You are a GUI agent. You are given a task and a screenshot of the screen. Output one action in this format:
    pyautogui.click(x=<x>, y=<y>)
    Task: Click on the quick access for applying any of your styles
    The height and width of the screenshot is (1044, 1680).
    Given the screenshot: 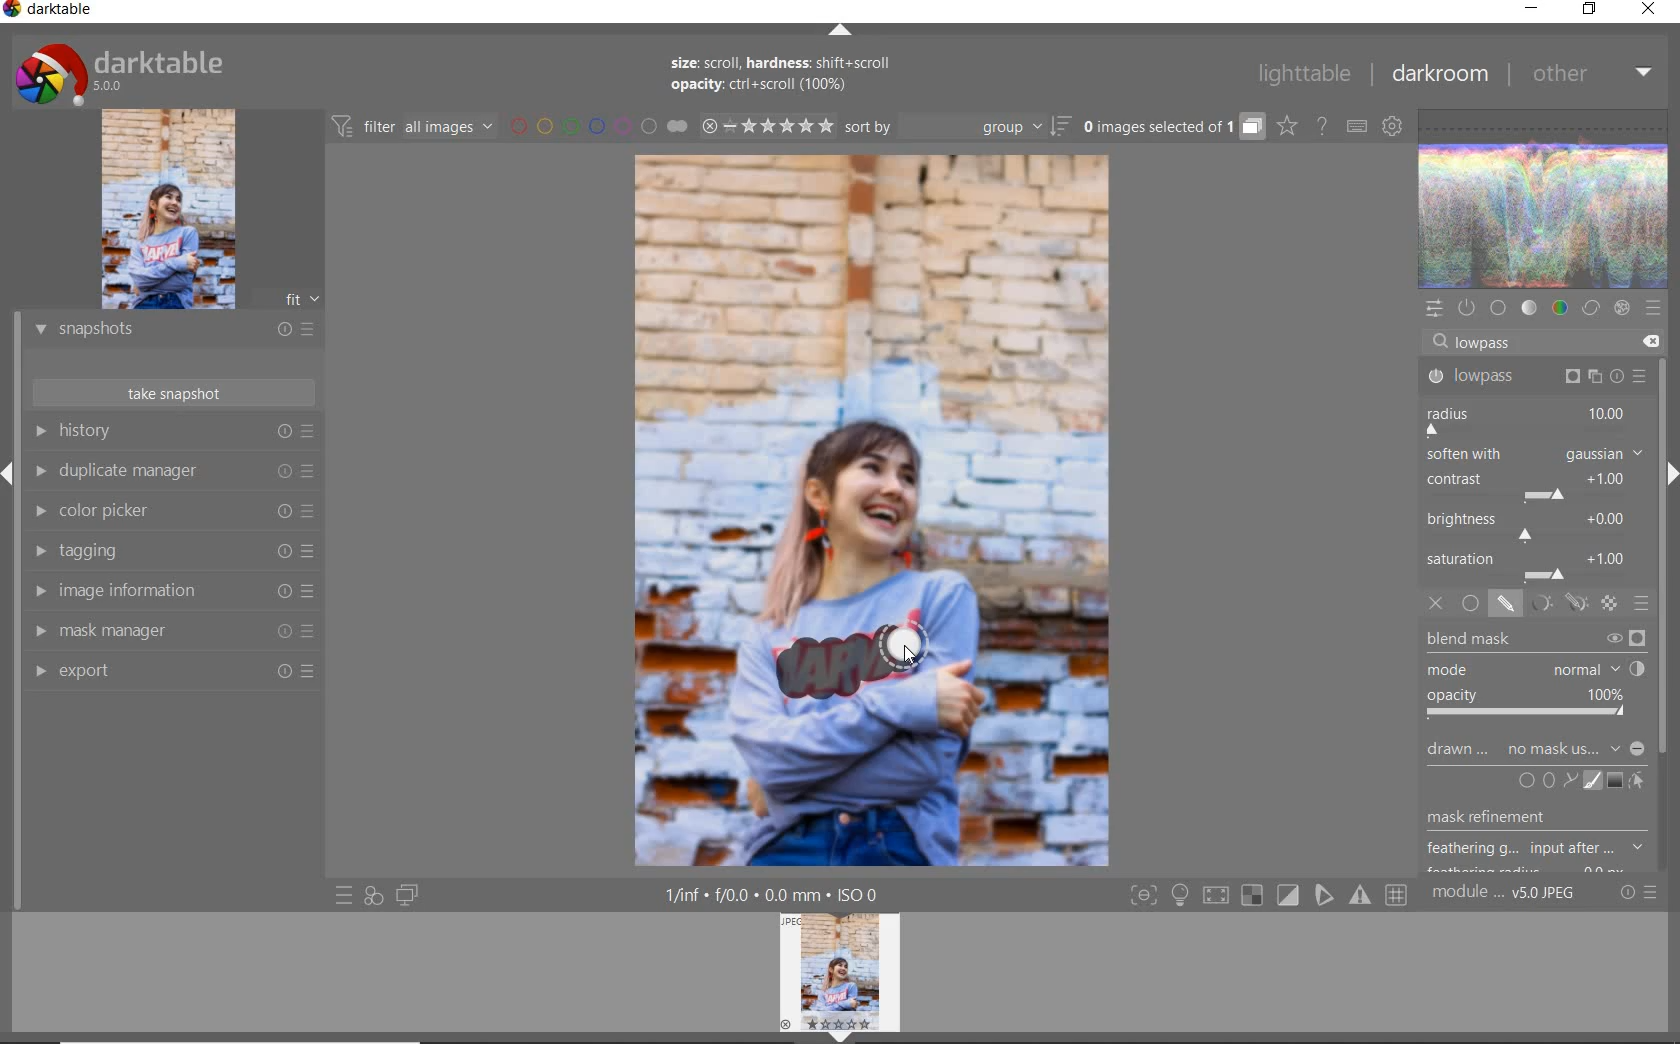 What is the action you would take?
    pyautogui.click(x=374, y=895)
    